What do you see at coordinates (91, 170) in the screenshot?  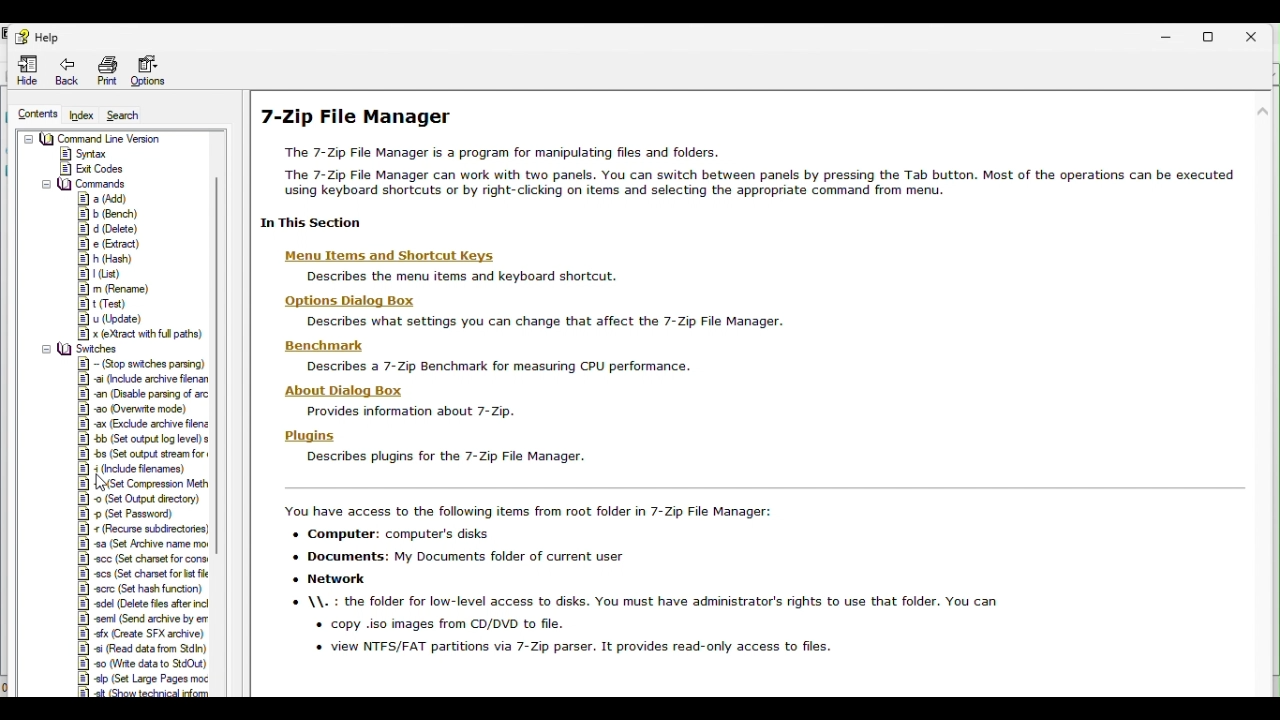 I see `exit codes commands` at bounding box center [91, 170].